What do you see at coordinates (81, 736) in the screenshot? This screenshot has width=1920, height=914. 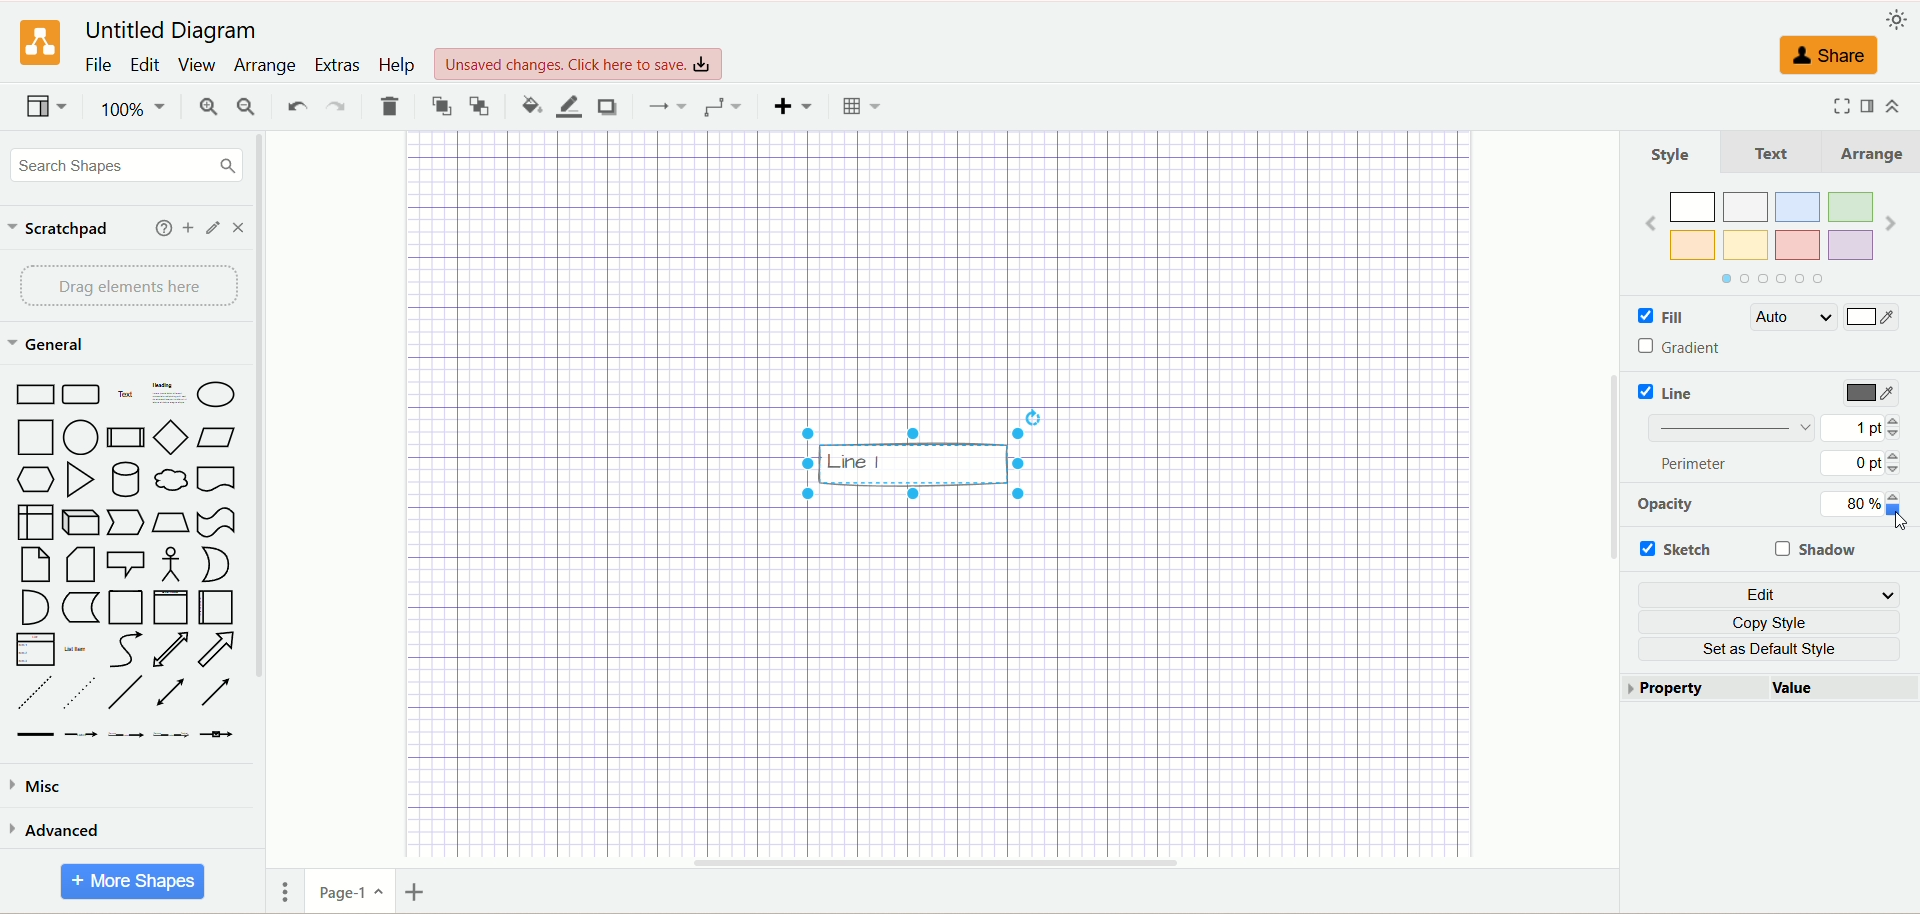 I see `Connector with label` at bounding box center [81, 736].